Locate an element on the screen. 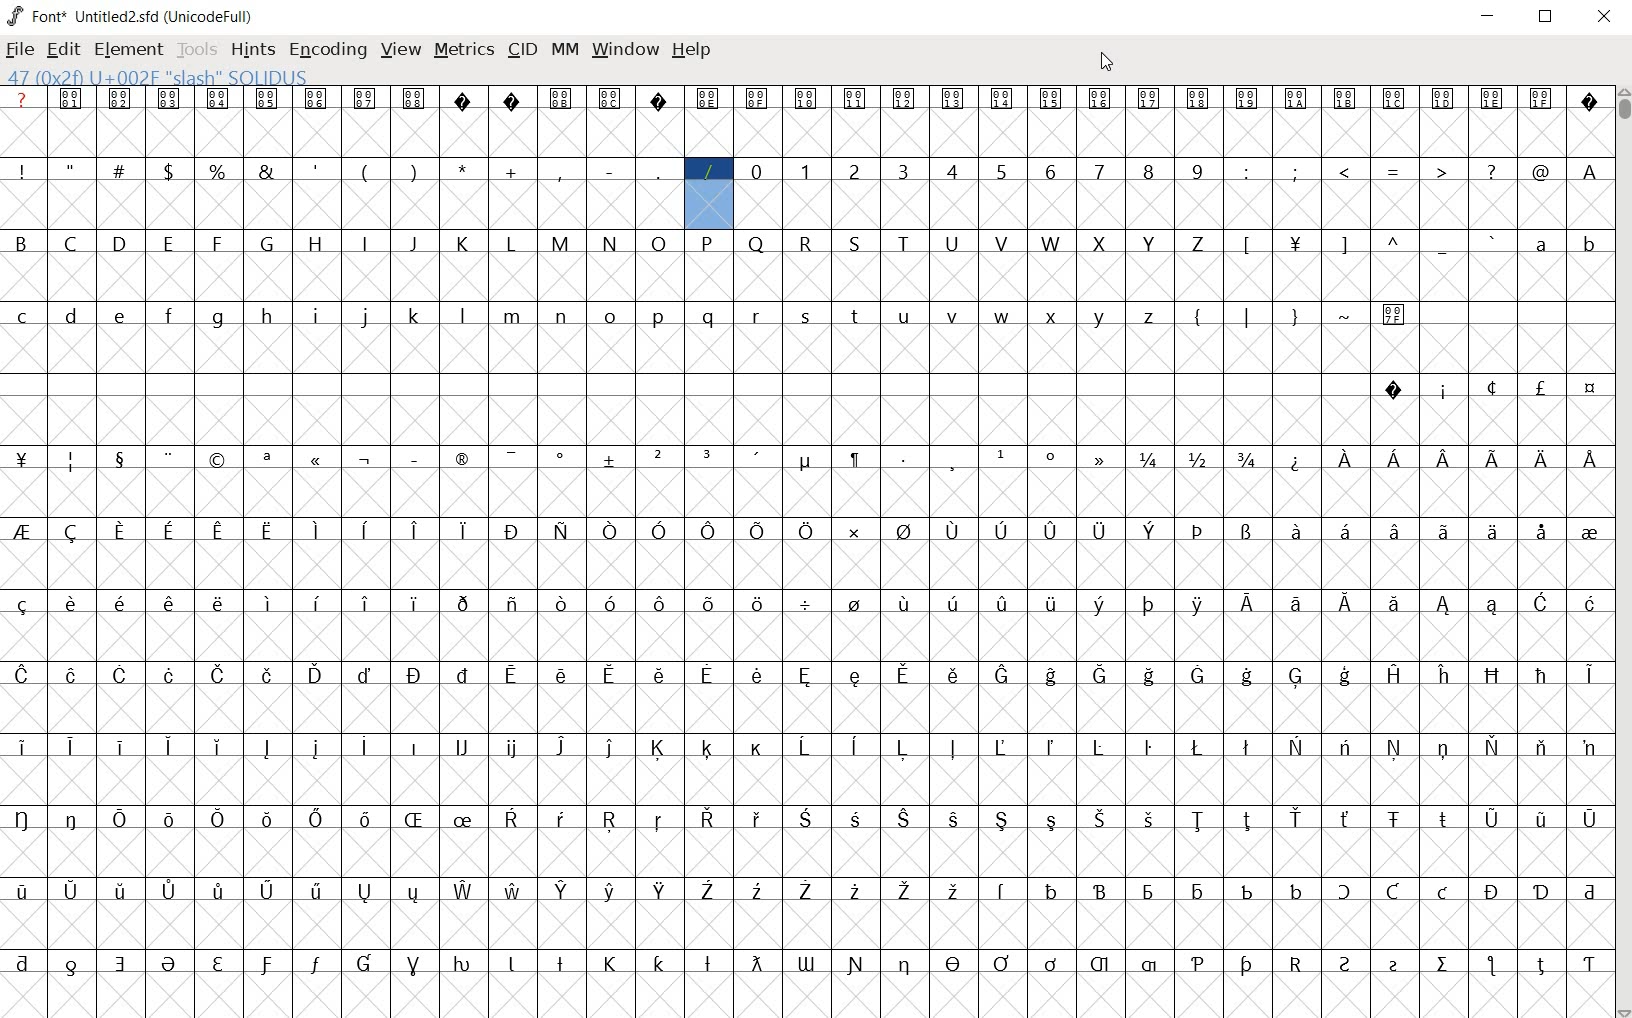 The width and height of the screenshot is (1632, 1018). glyph is located at coordinates (561, 747).